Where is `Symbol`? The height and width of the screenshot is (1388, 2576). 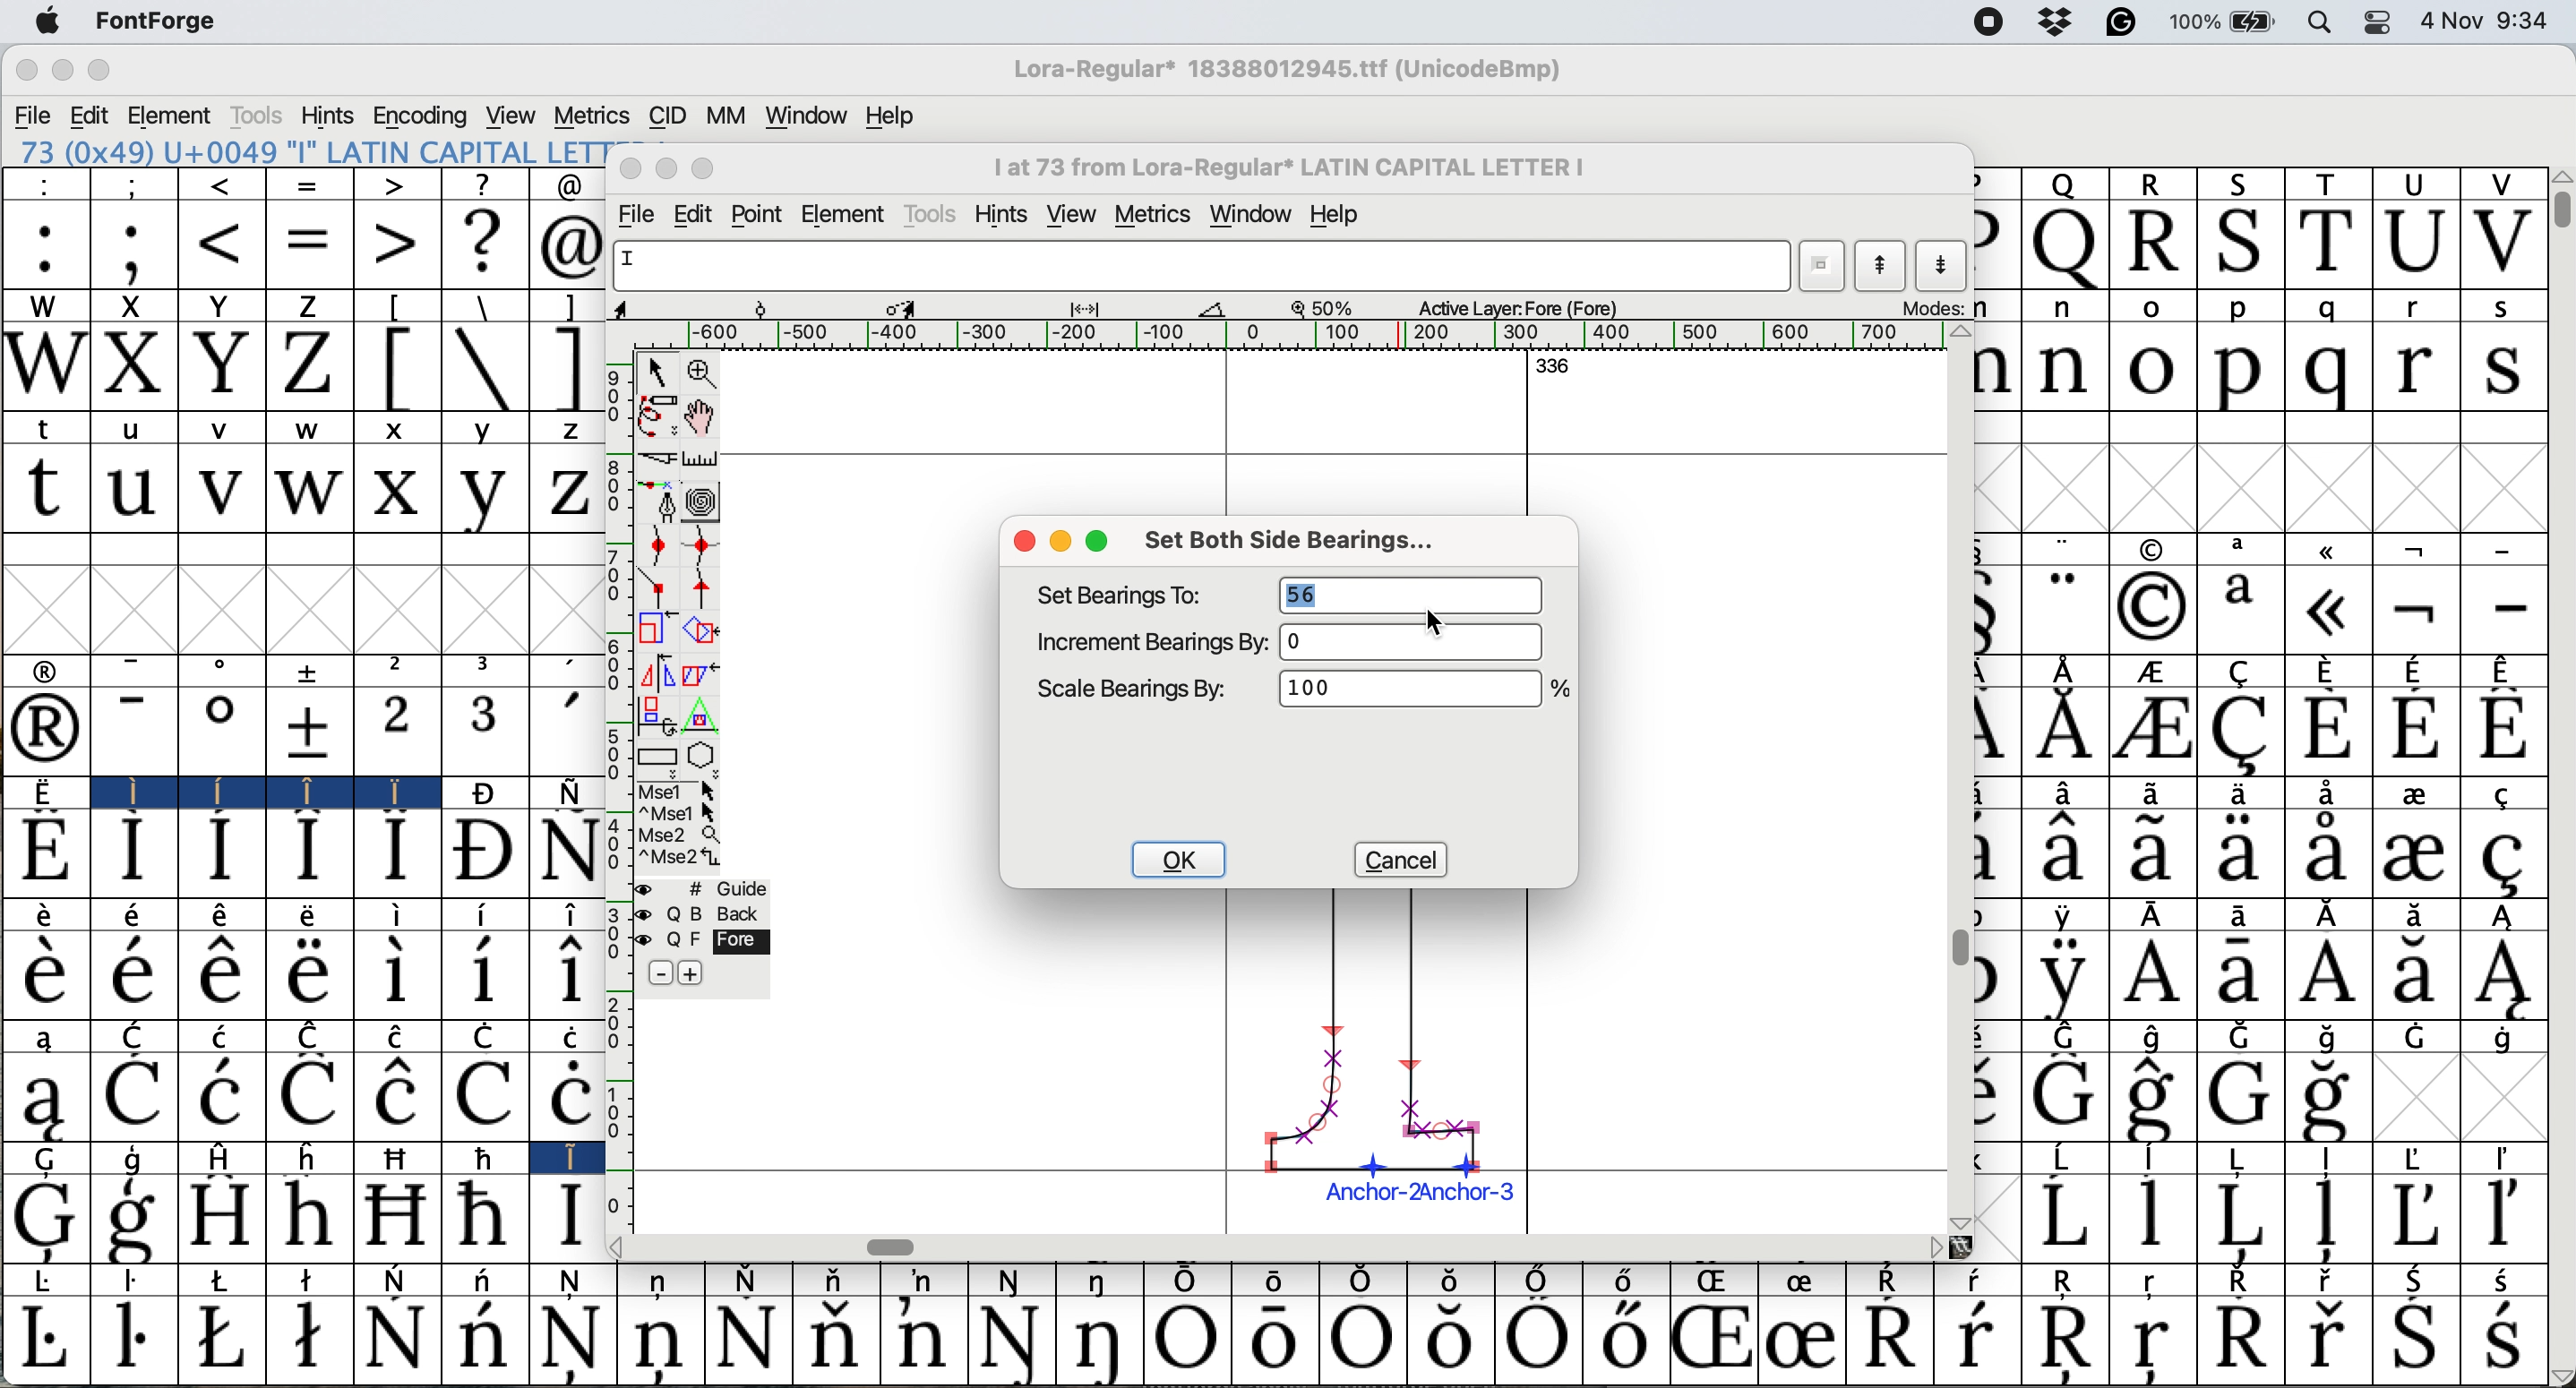 Symbol is located at coordinates (2153, 1215).